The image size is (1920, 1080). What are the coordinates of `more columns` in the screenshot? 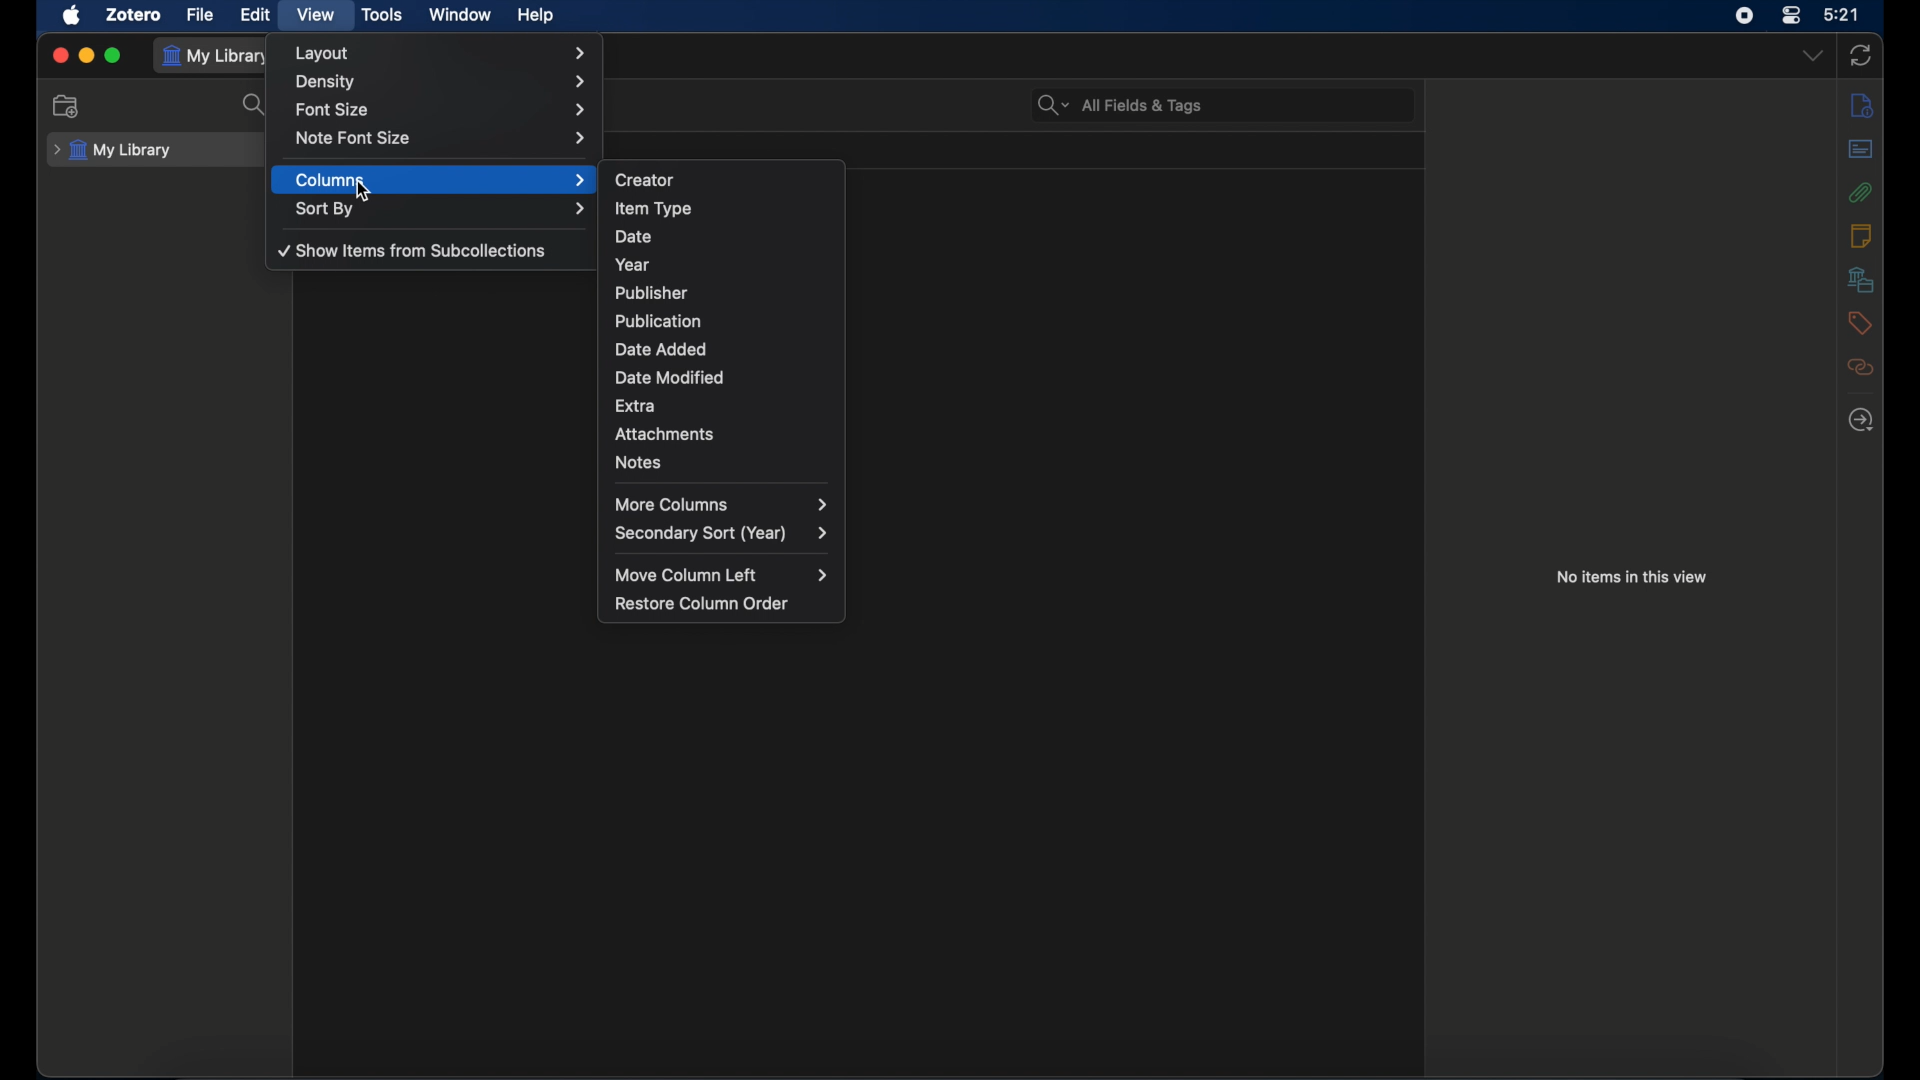 It's located at (721, 504).